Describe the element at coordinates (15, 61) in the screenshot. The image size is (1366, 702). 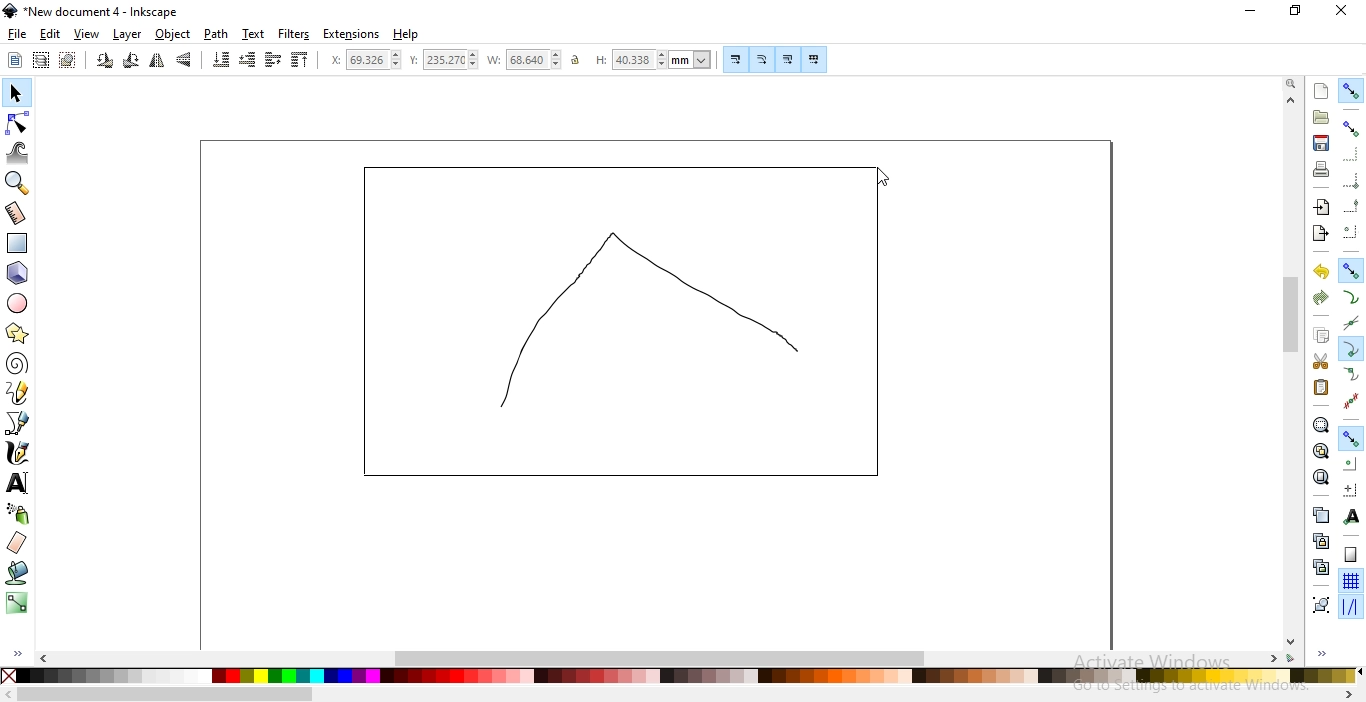
I see `select all objects or all nodes` at that location.